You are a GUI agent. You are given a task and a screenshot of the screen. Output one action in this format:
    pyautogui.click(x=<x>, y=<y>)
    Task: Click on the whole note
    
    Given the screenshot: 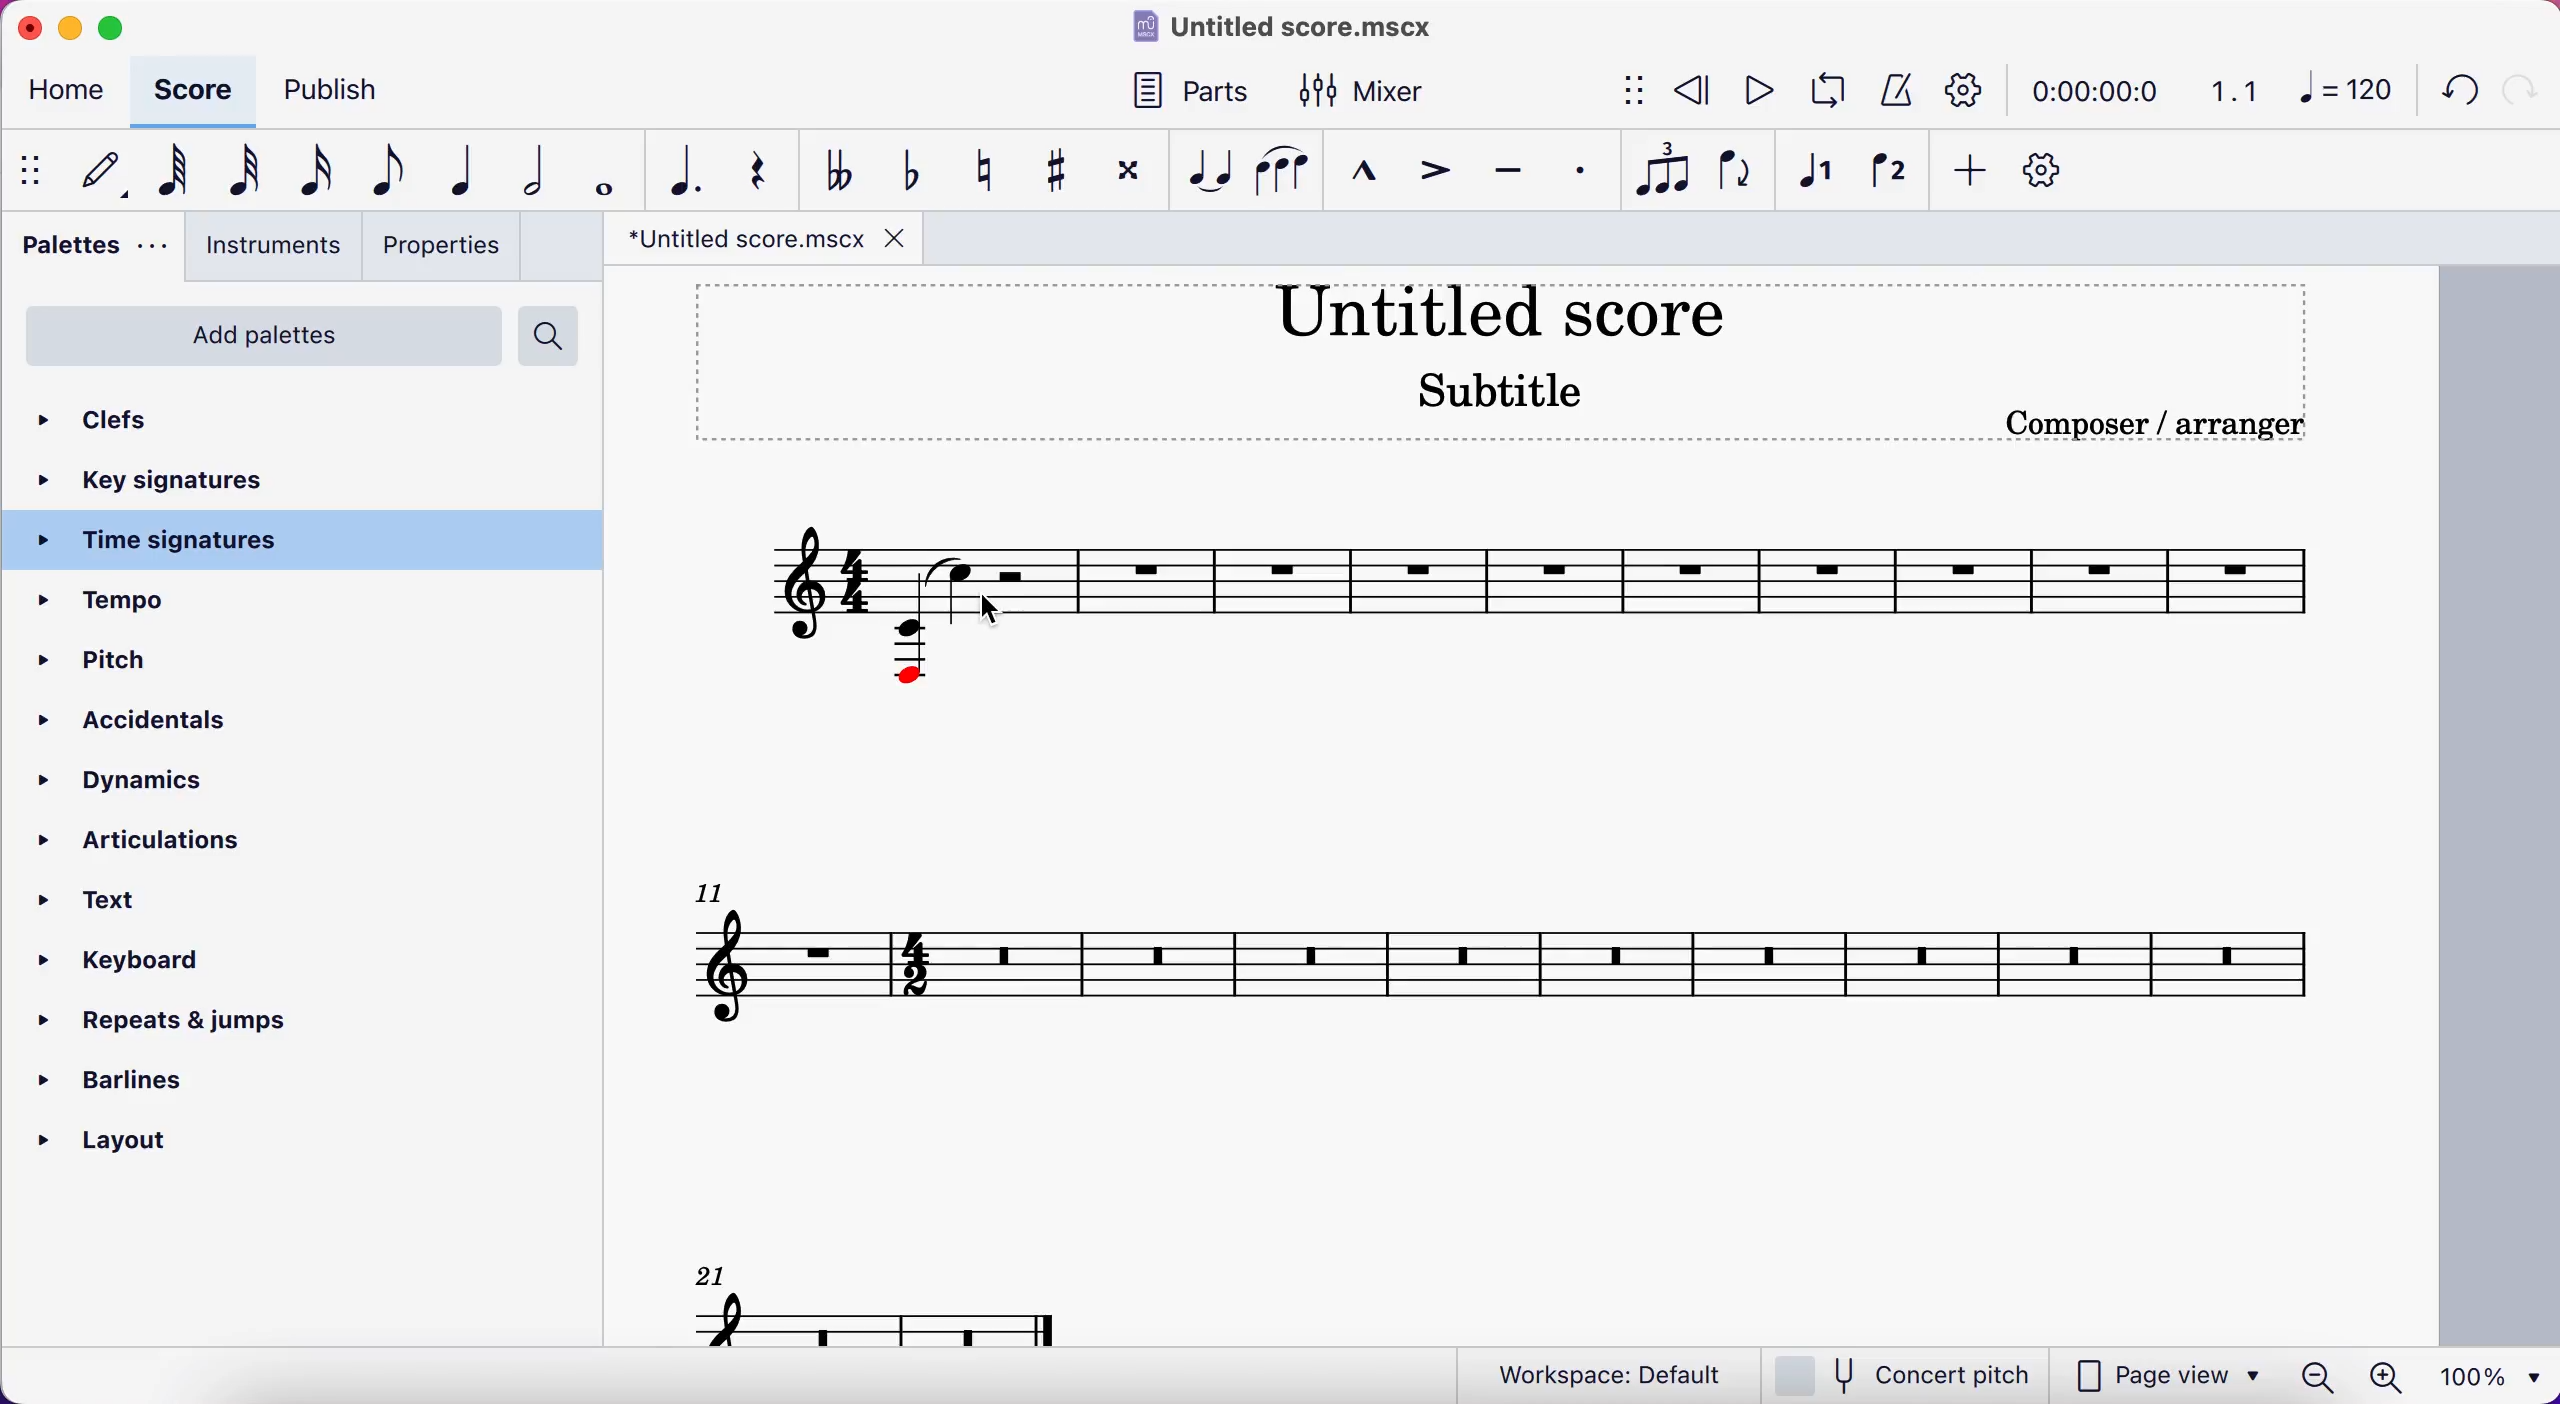 What is the action you would take?
    pyautogui.click(x=607, y=169)
    